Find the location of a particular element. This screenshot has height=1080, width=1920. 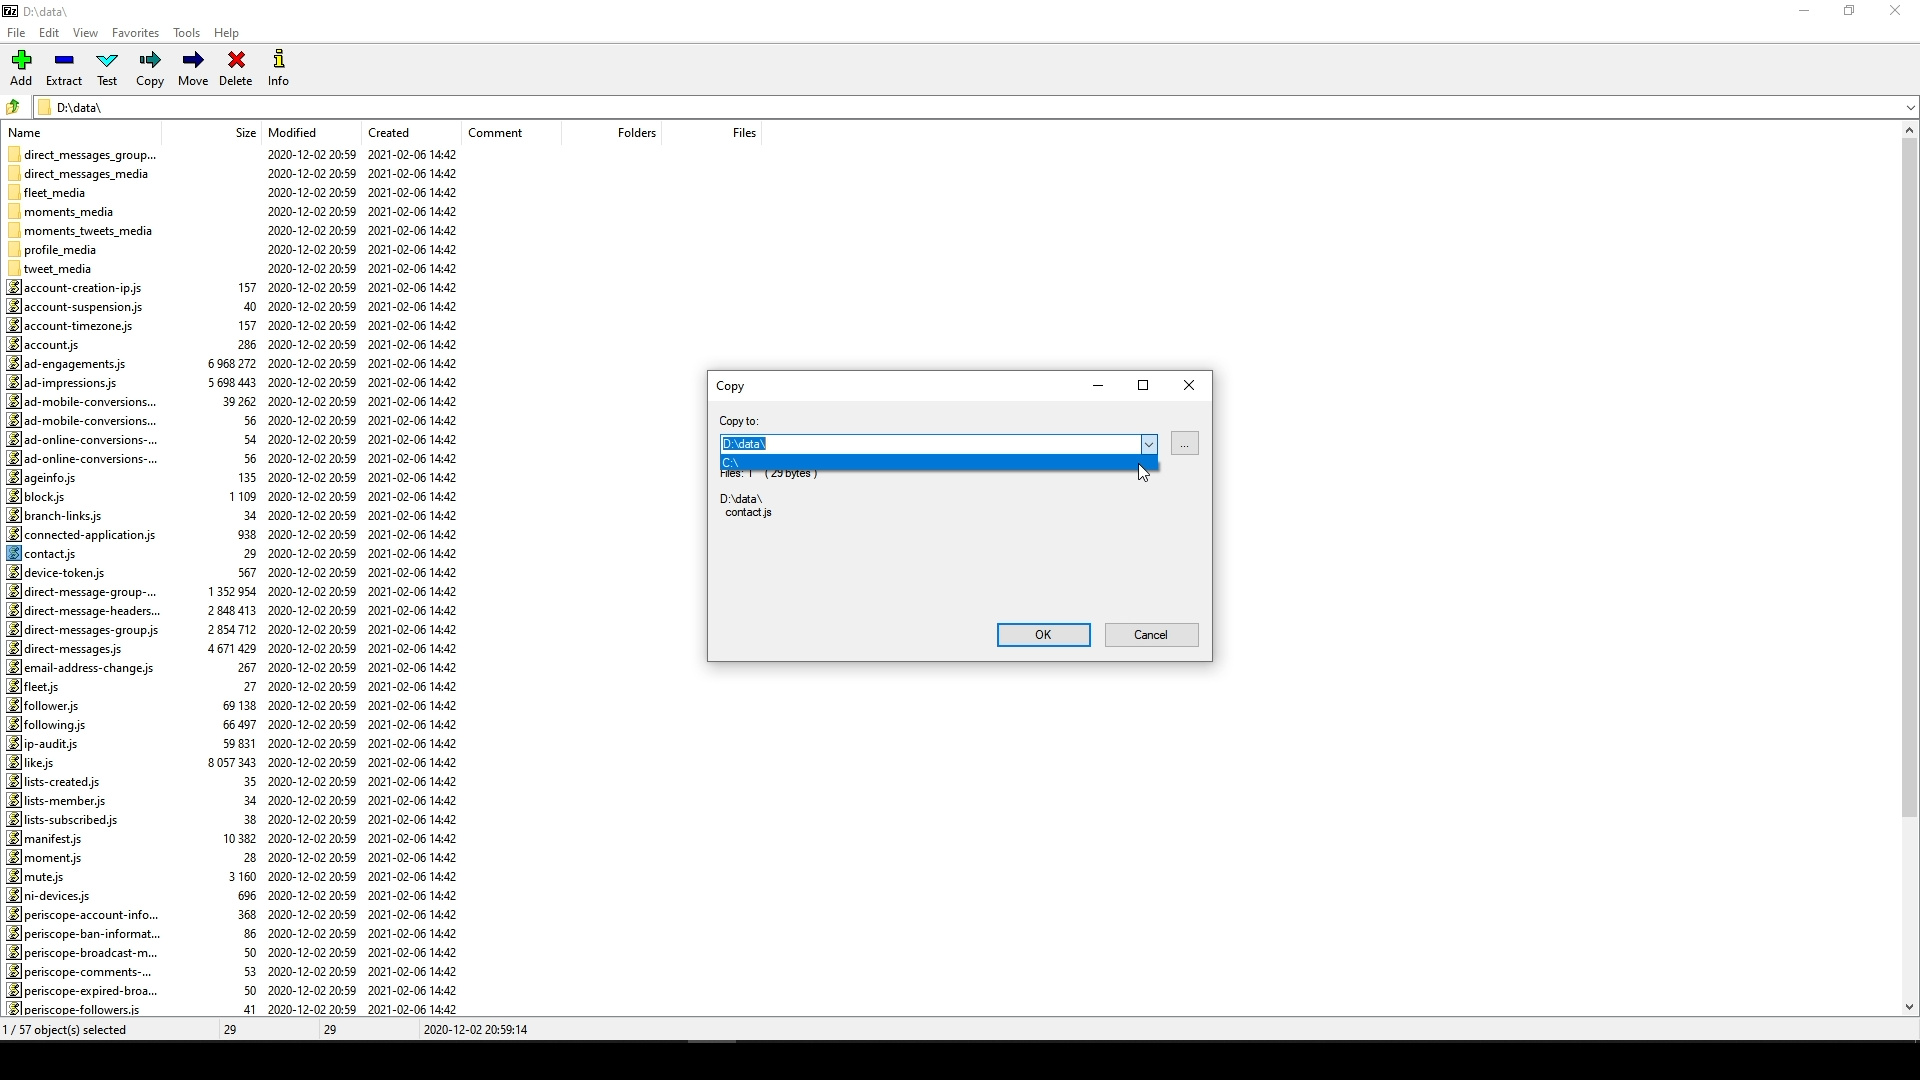

Dropdown is located at coordinates (1150, 444).